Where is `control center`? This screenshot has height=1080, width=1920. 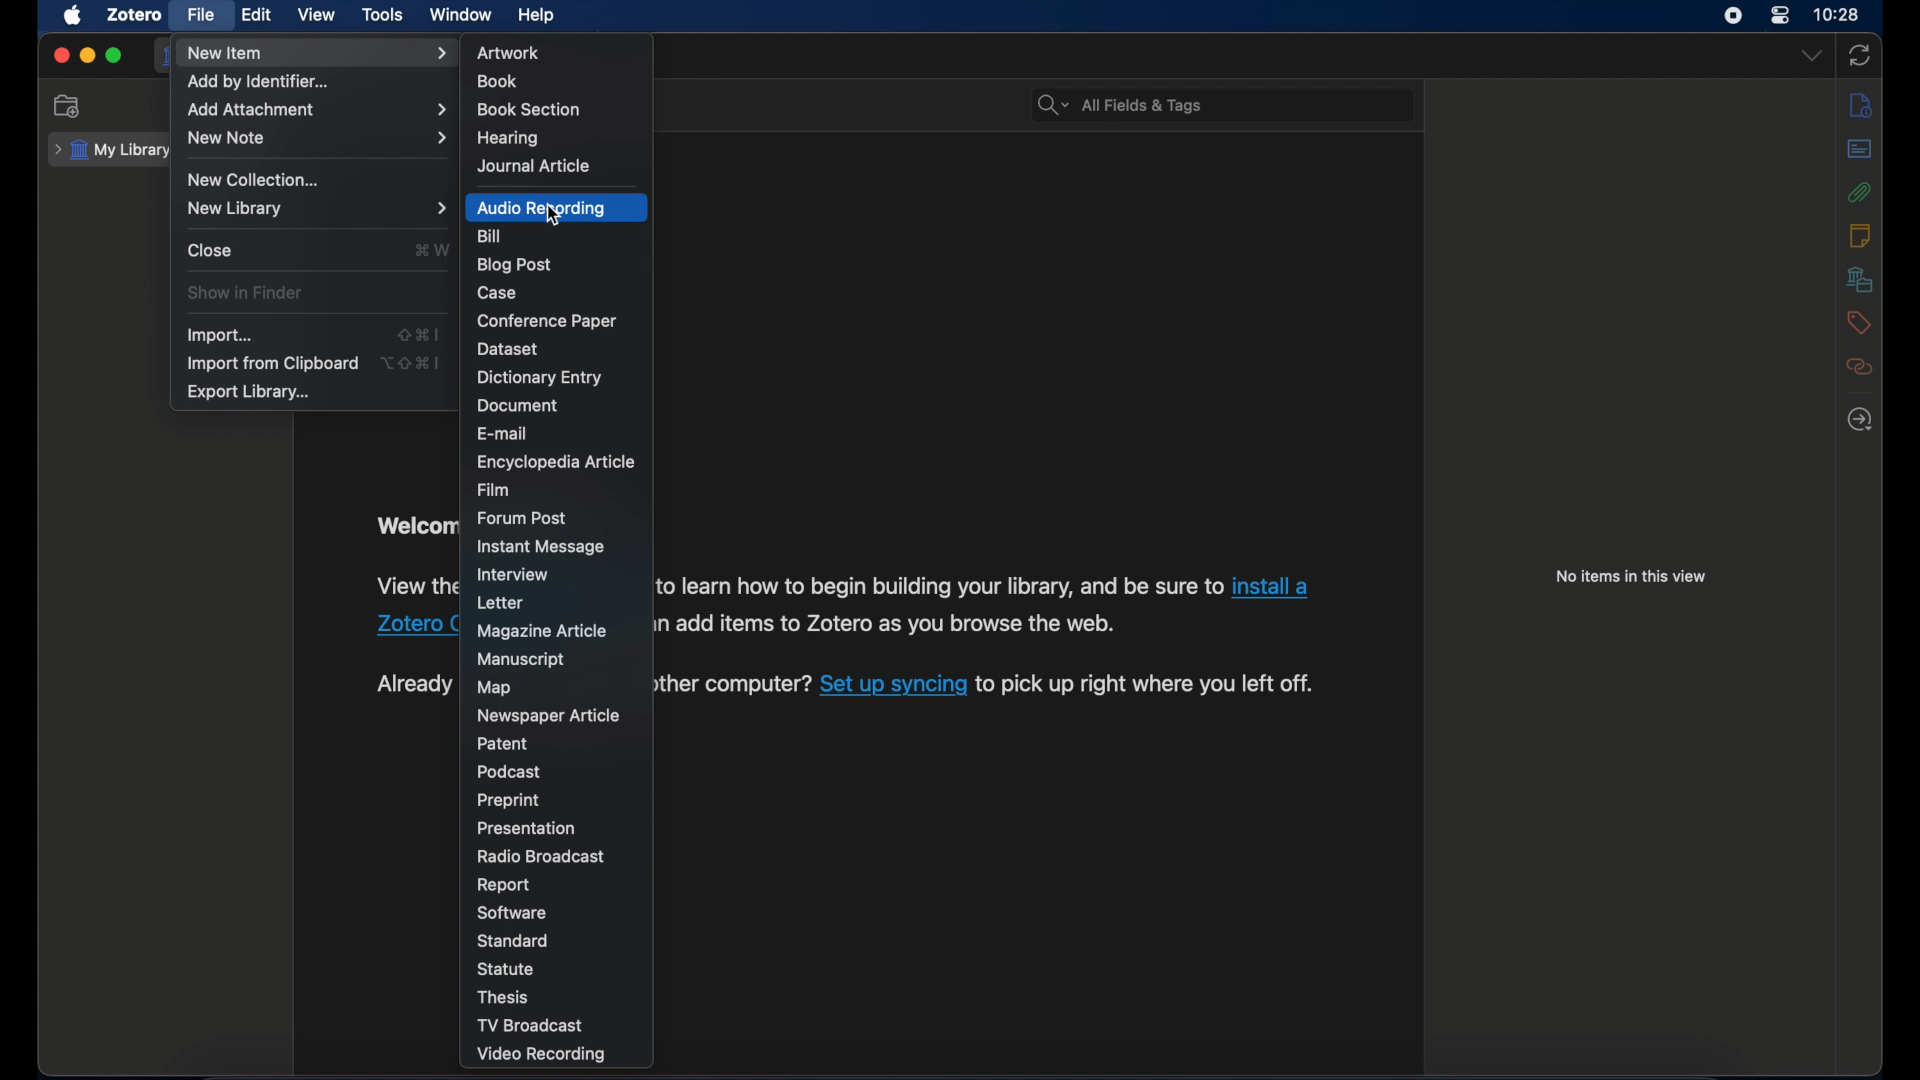 control center is located at coordinates (1780, 15).